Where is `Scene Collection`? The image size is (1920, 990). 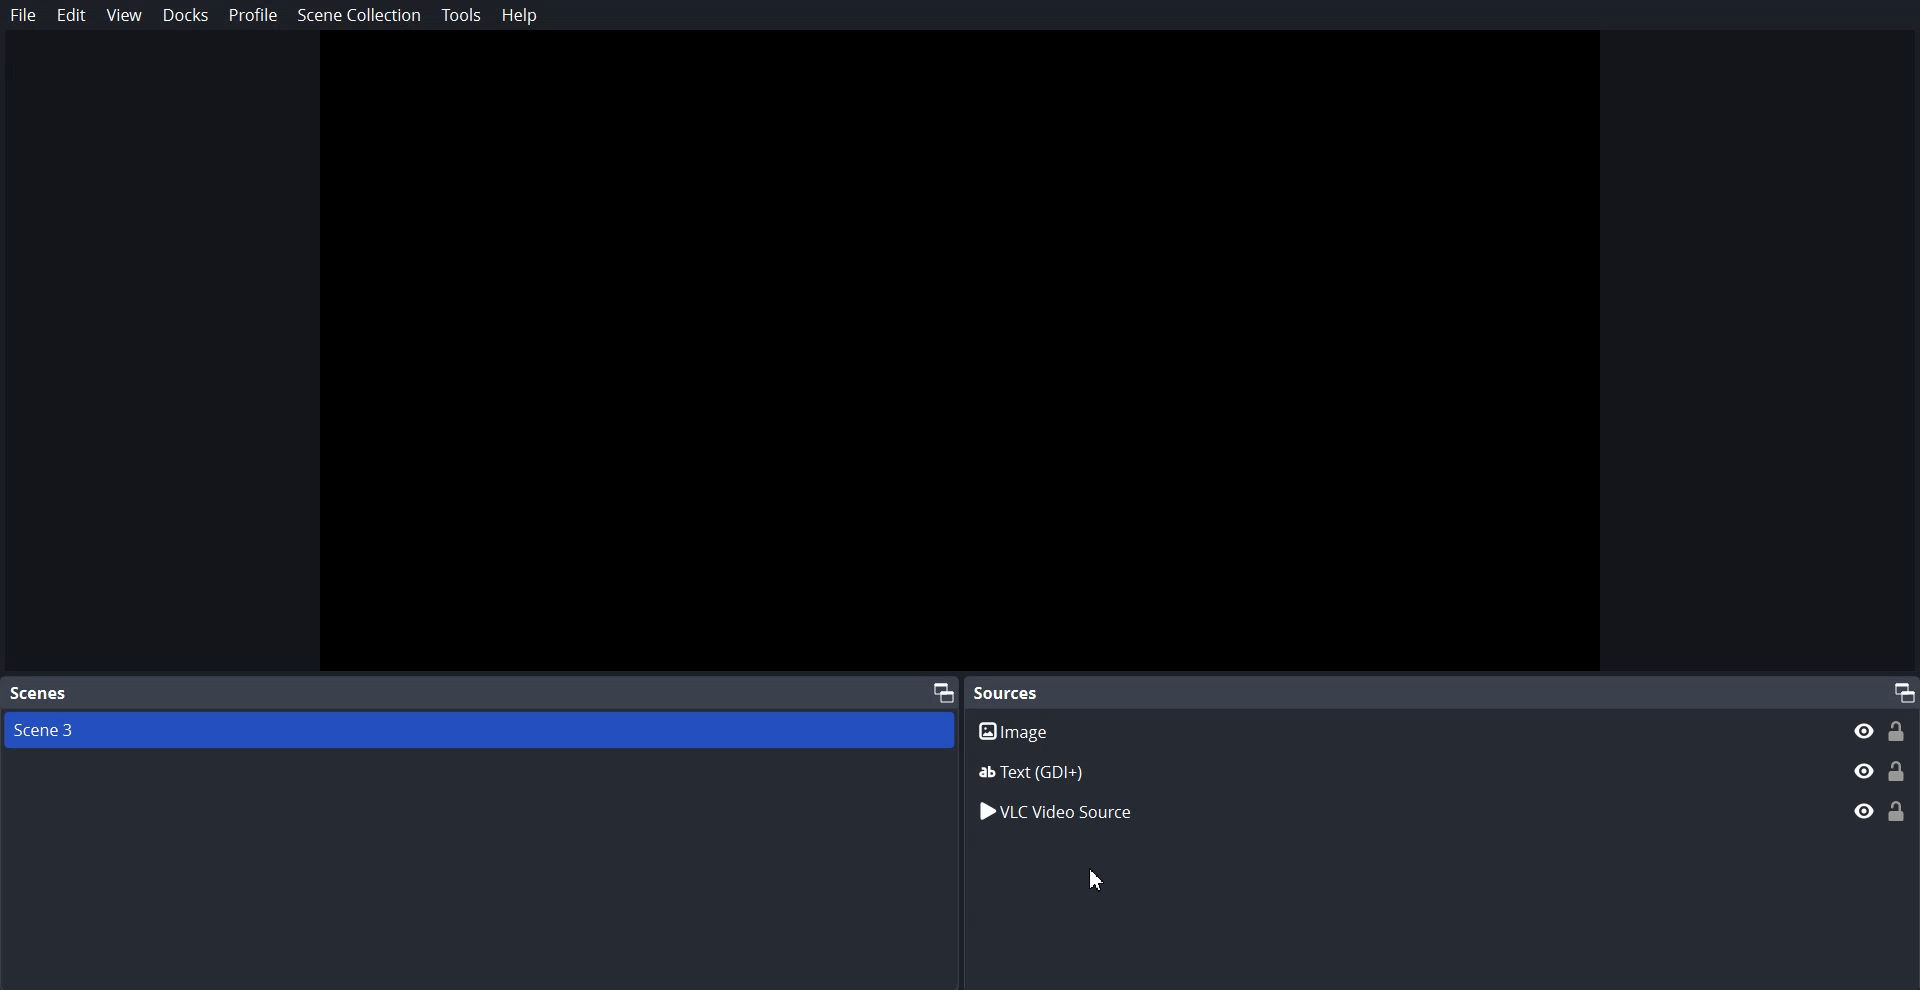
Scene Collection is located at coordinates (359, 18).